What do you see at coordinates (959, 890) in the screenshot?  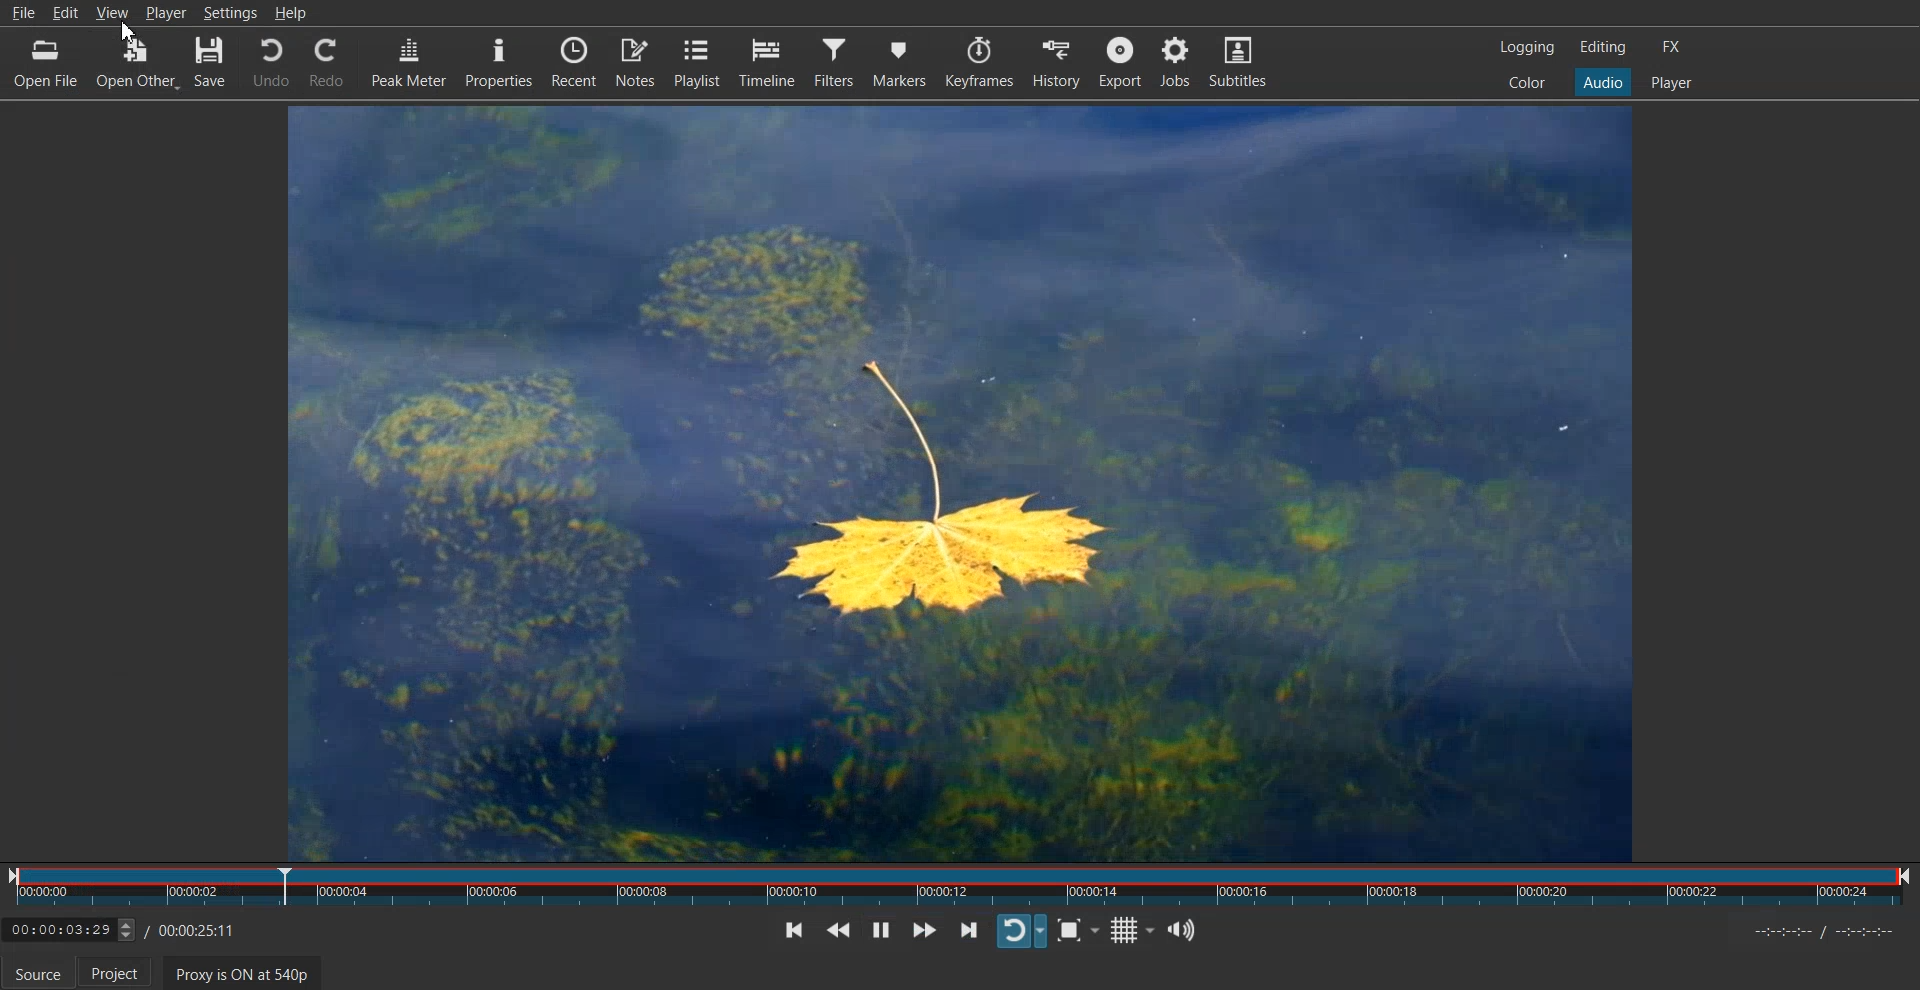 I see `Slider` at bounding box center [959, 890].